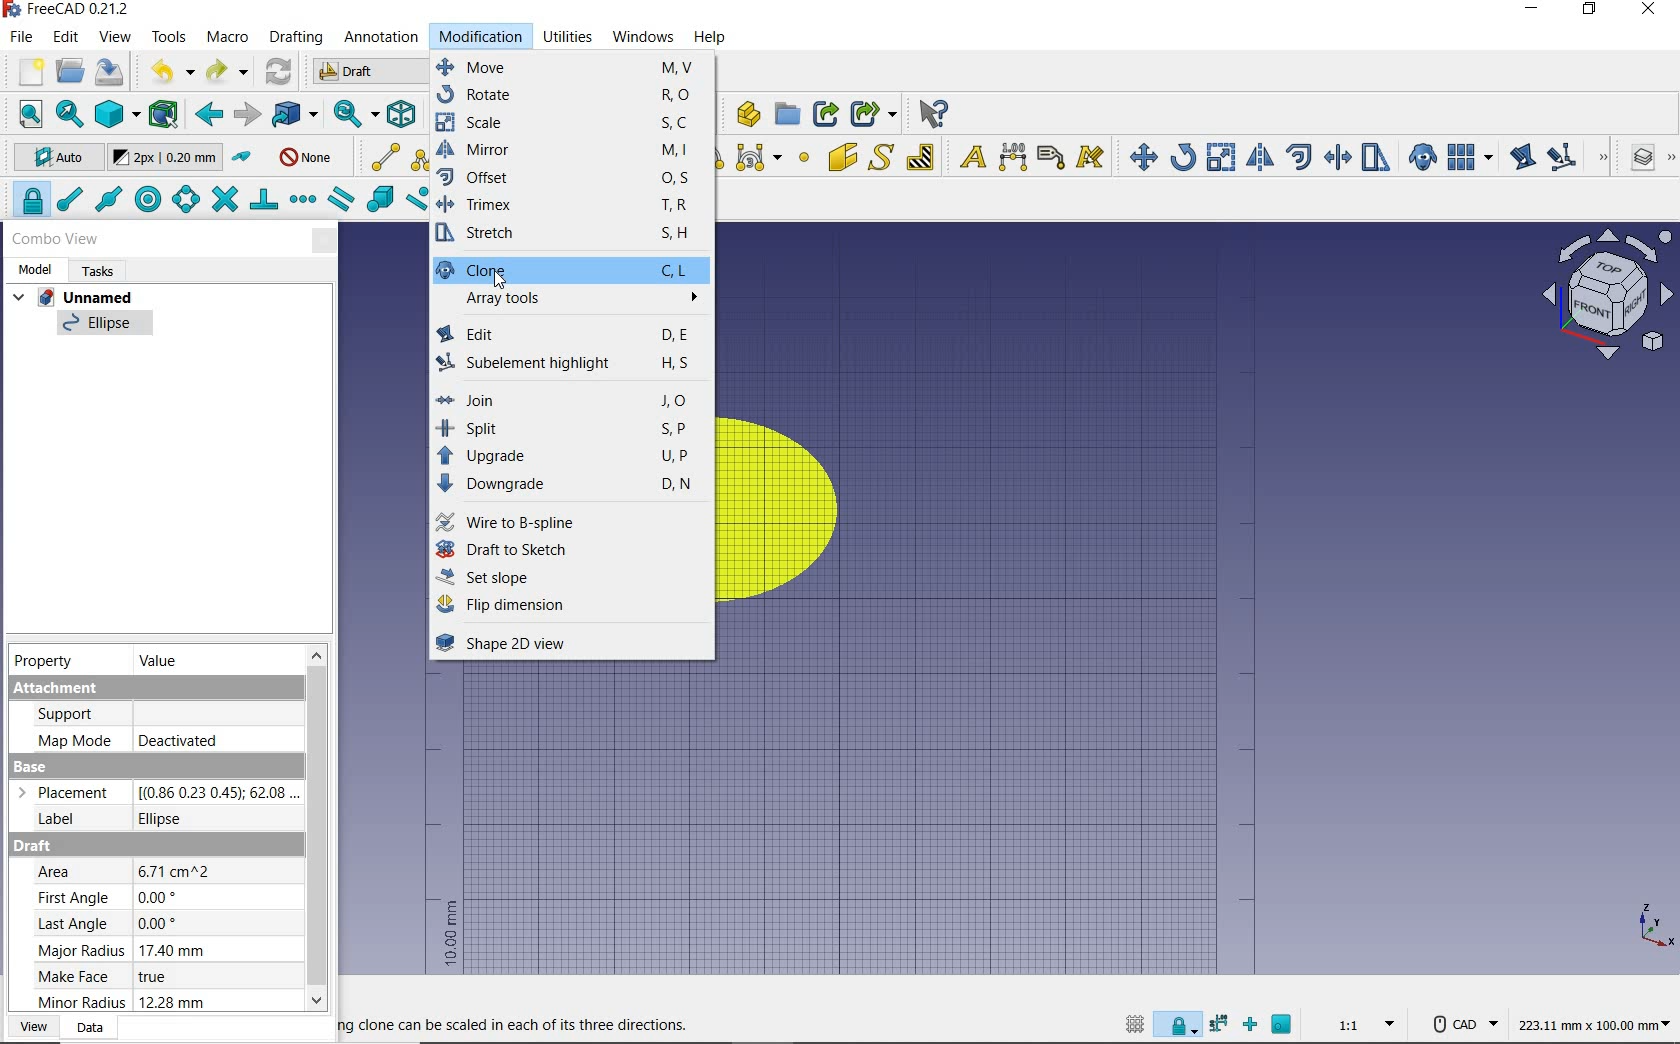 The image size is (1680, 1044). Describe the element at coordinates (571, 236) in the screenshot. I see `stretch` at that location.